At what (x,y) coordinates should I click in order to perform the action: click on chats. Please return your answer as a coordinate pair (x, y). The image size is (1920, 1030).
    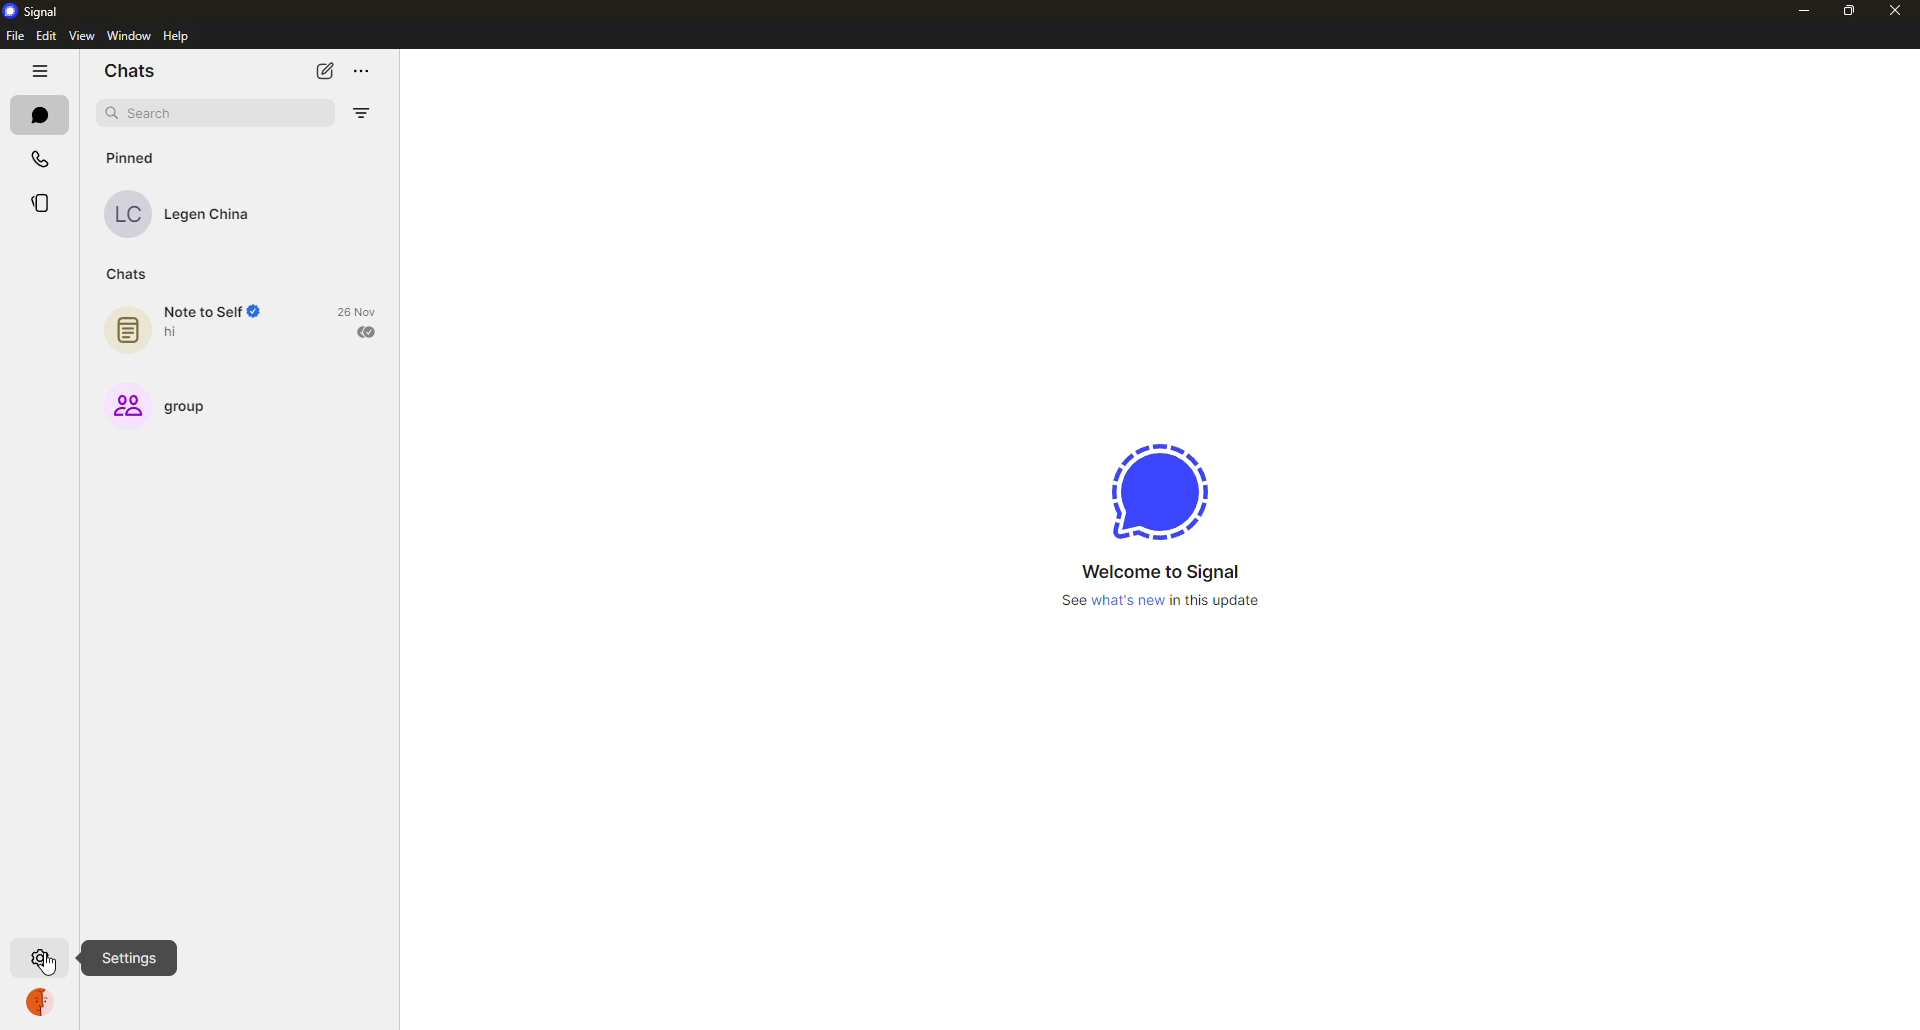
    Looking at the image, I should click on (38, 114).